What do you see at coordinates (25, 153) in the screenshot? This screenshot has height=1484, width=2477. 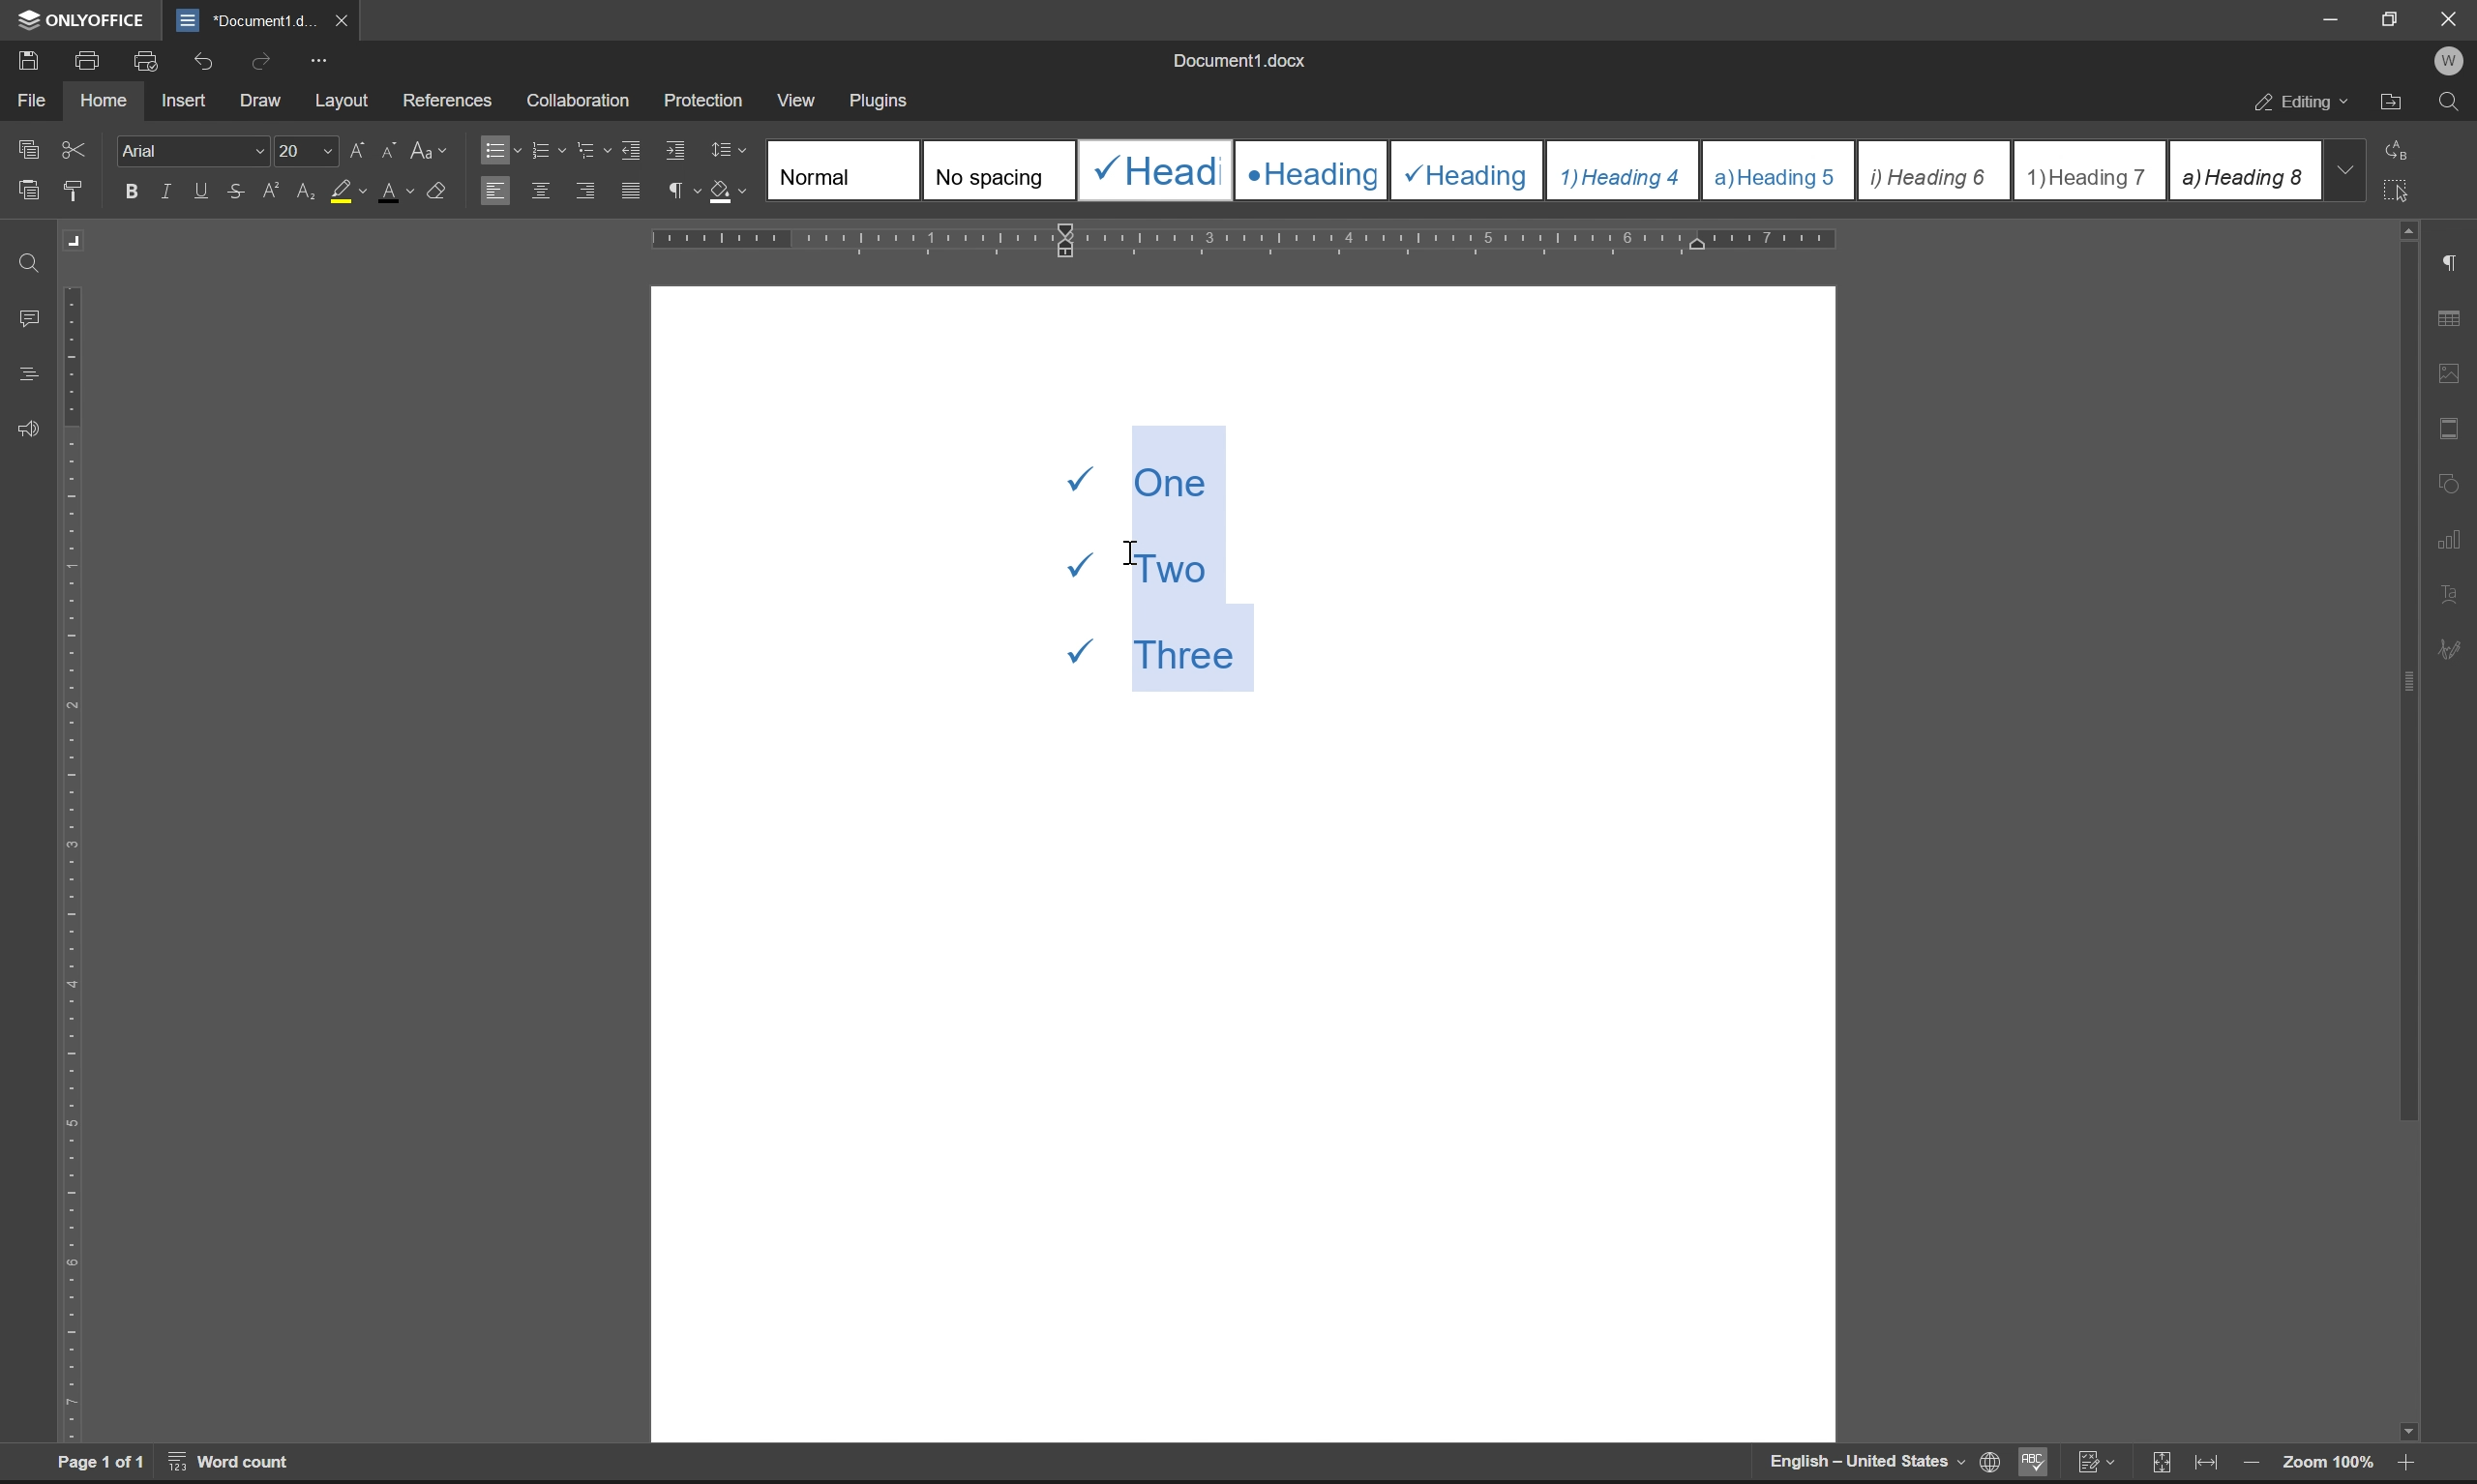 I see `caopy` at bounding box center [25, 153].